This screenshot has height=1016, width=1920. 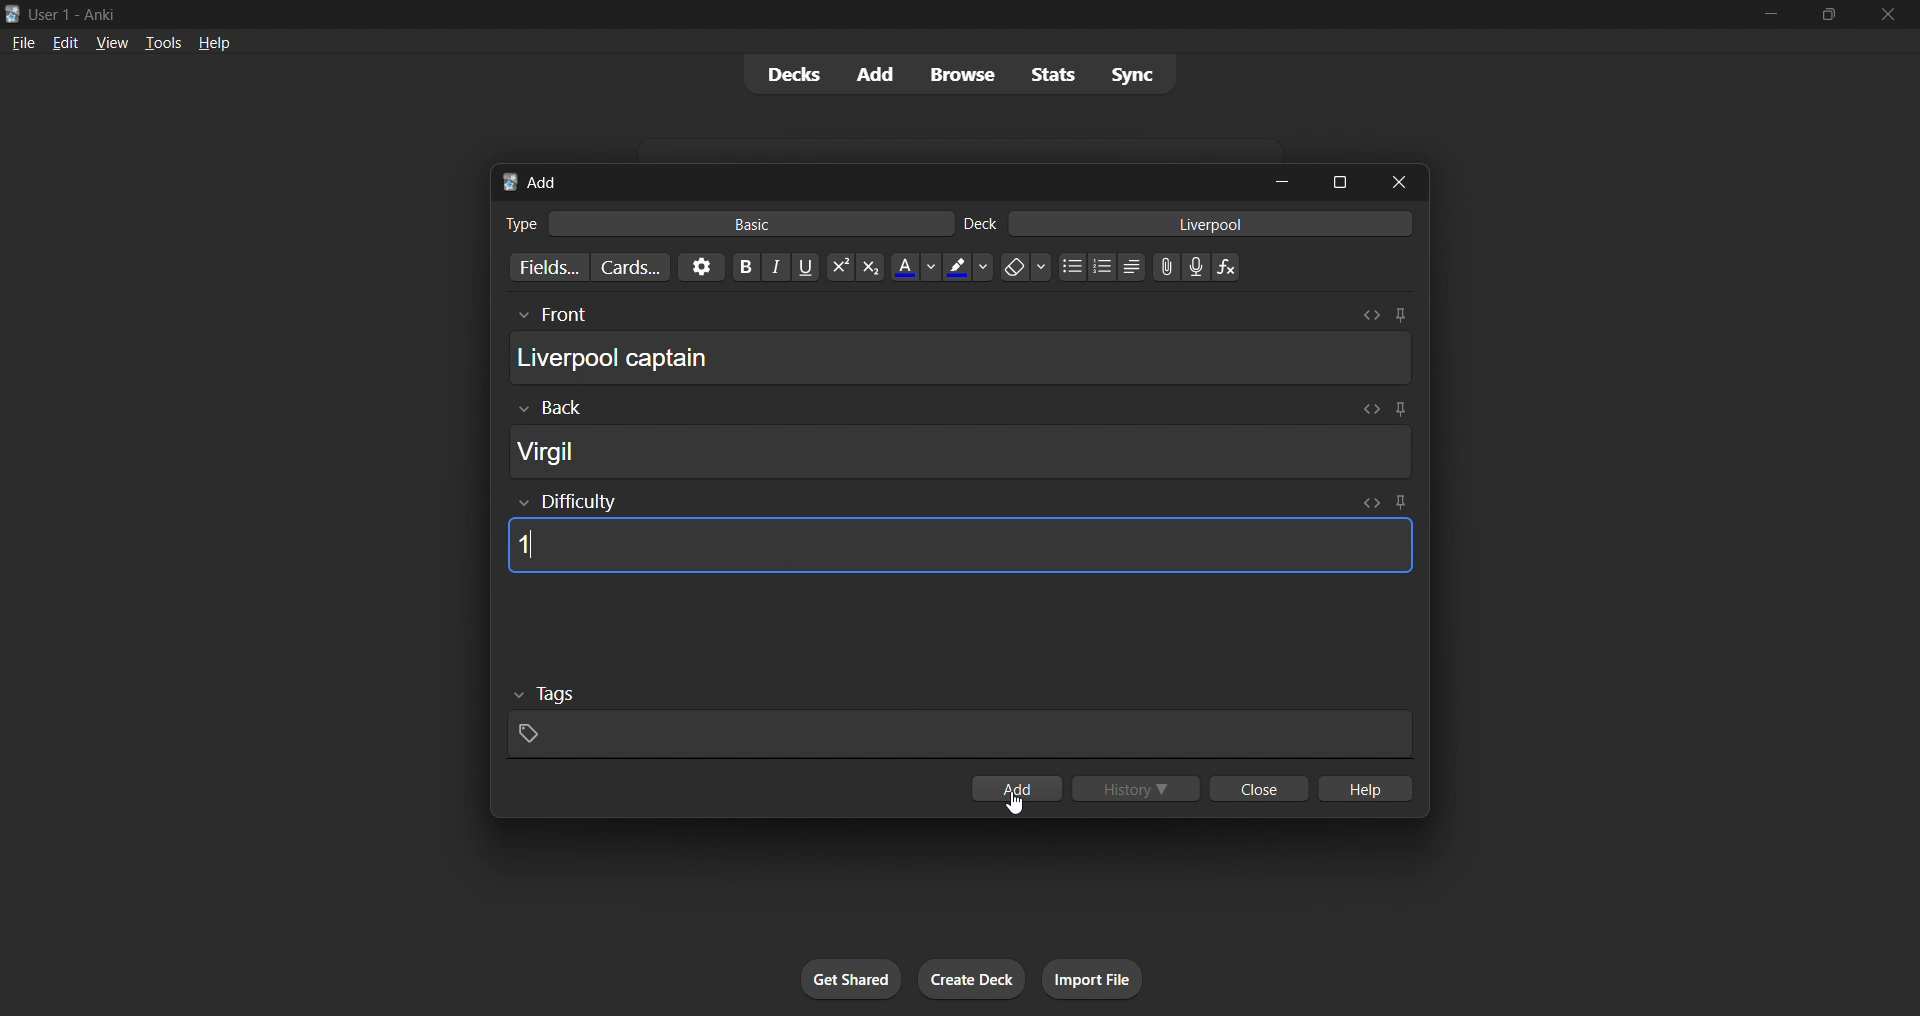 What do you see at coordinates (960, 357) in the screenshot?
I see `card front field input box` at bounding box center [960, 357].